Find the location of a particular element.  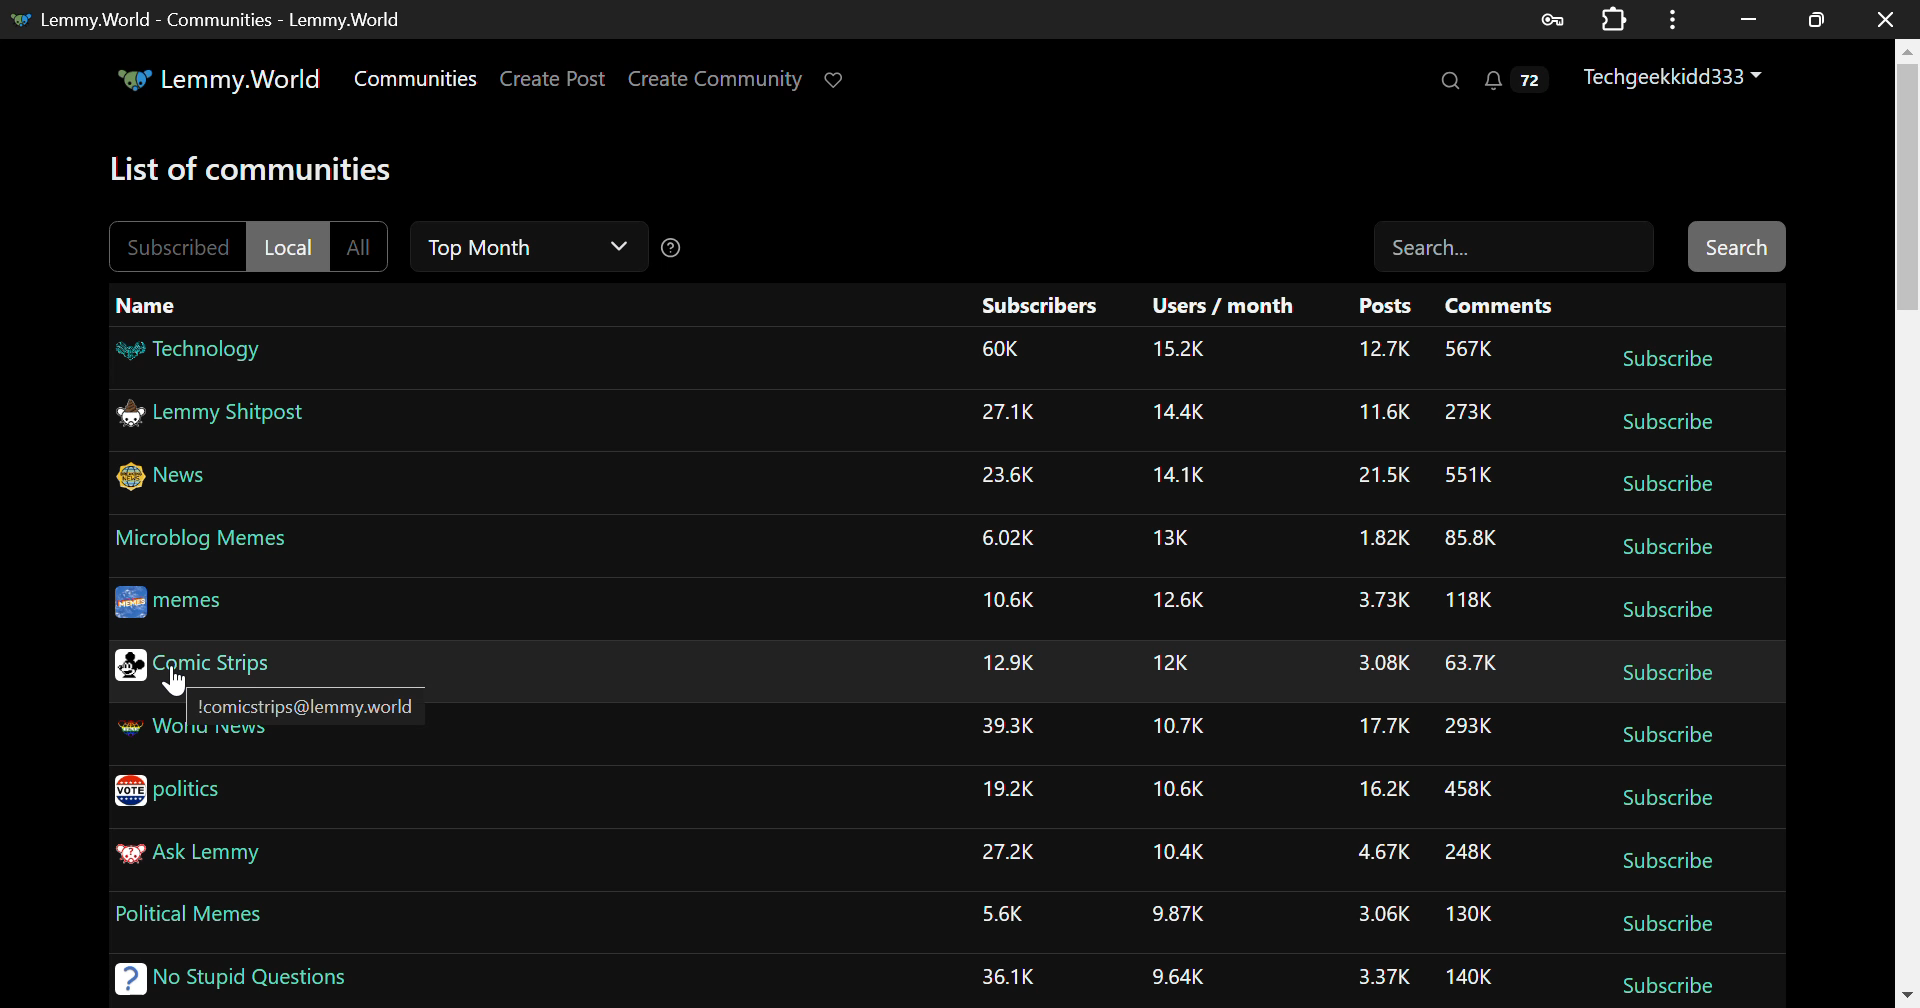

Amount is located at coordinates (1378, 664).